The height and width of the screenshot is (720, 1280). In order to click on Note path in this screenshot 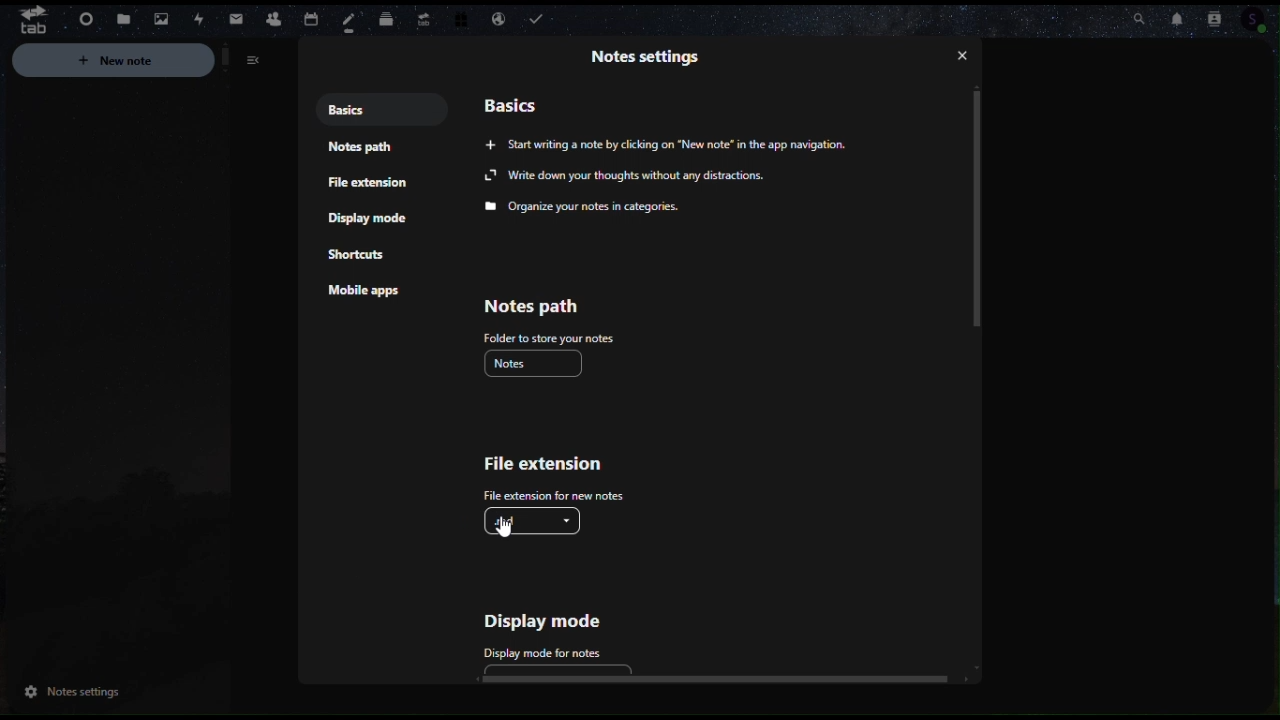, I will do `click(363, 152)`.